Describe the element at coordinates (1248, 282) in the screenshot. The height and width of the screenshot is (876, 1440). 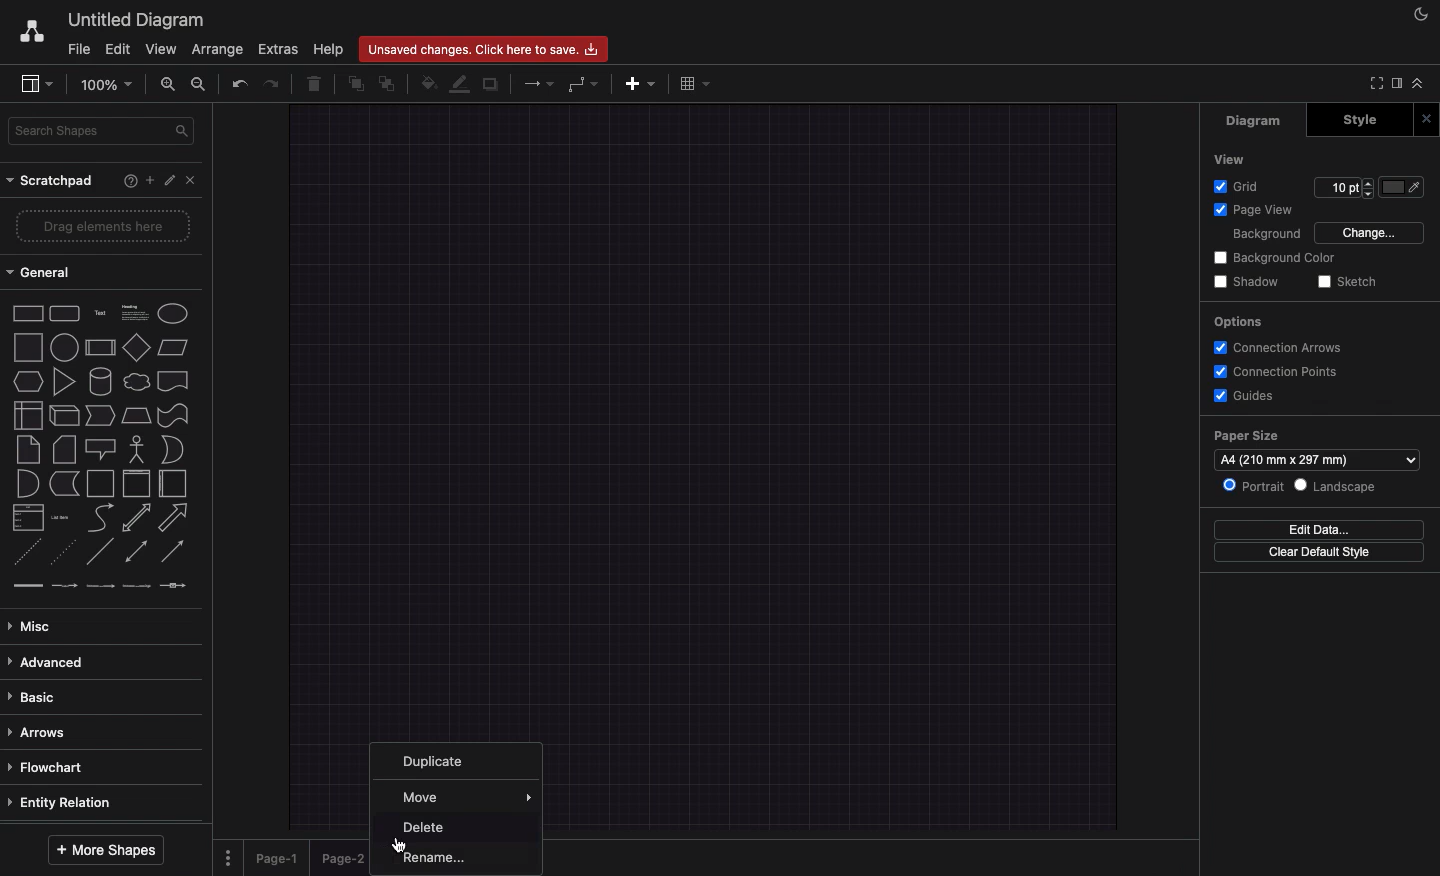
I see `Shadow` at that location.